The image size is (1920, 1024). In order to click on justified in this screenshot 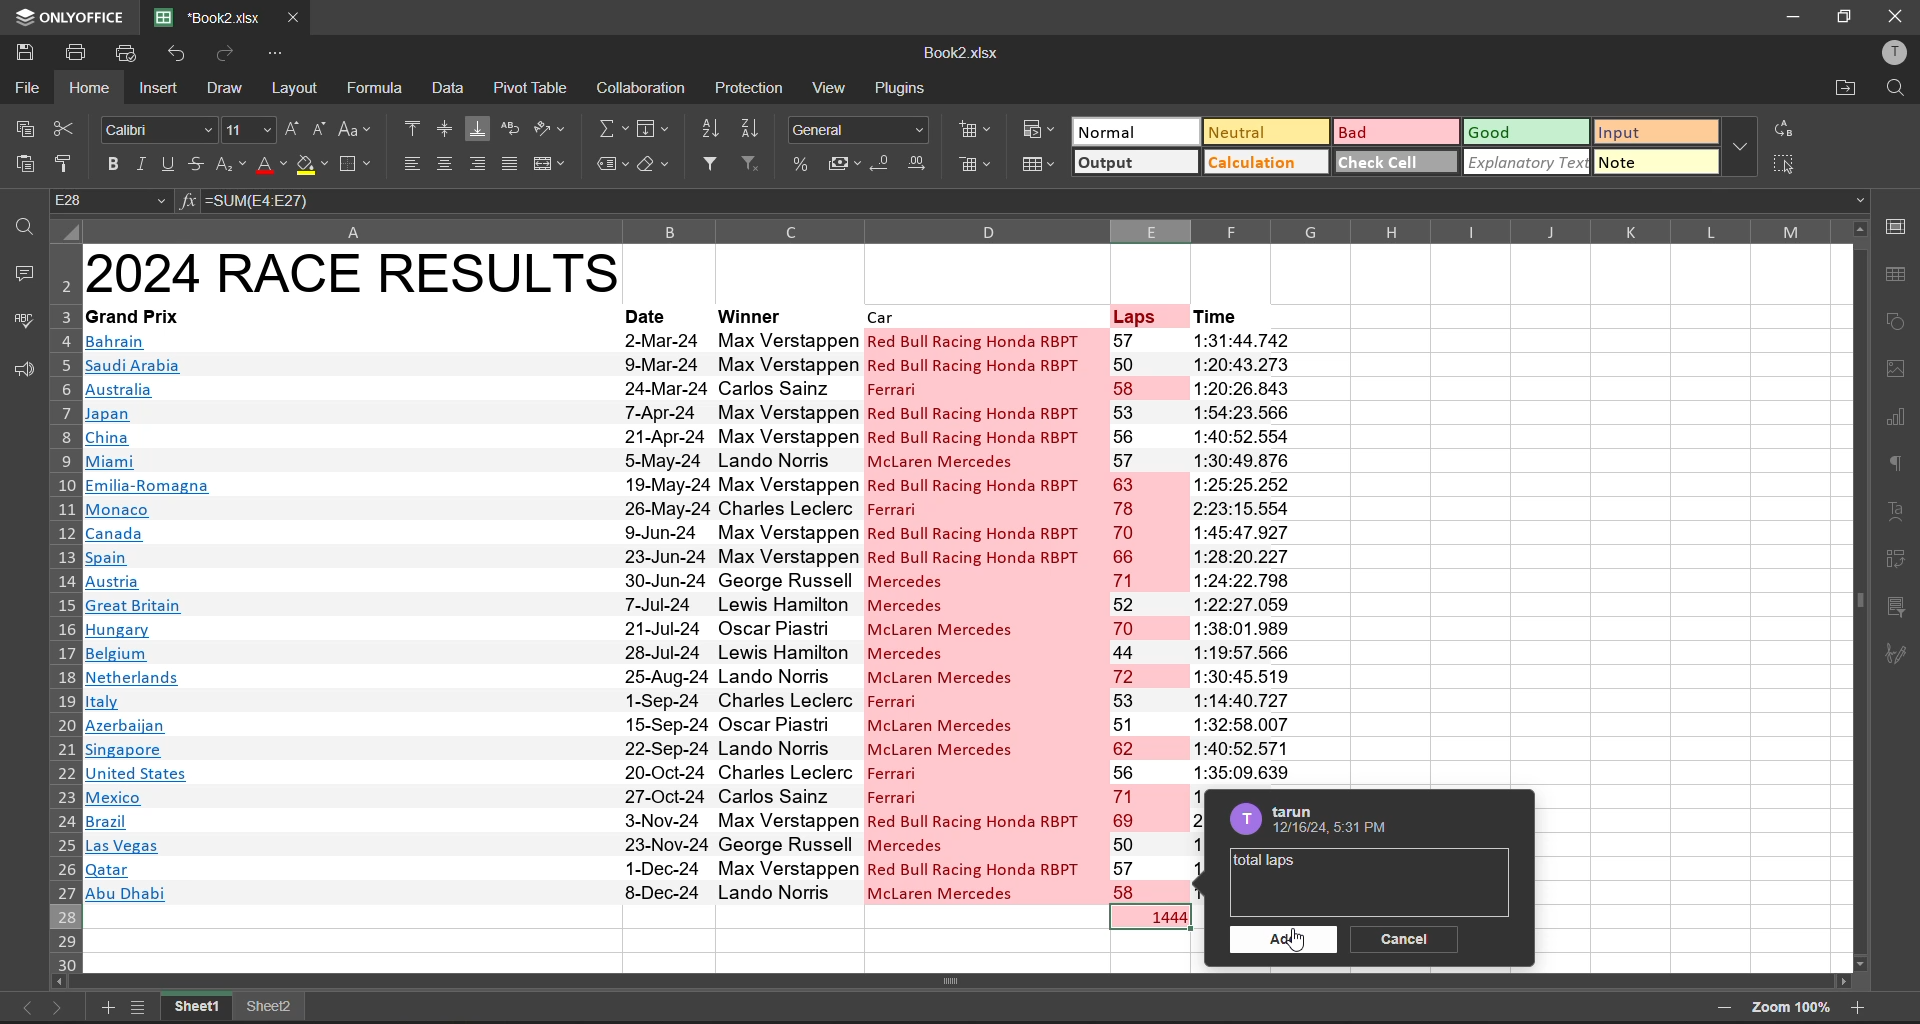, I will do `click(512, 163)`.